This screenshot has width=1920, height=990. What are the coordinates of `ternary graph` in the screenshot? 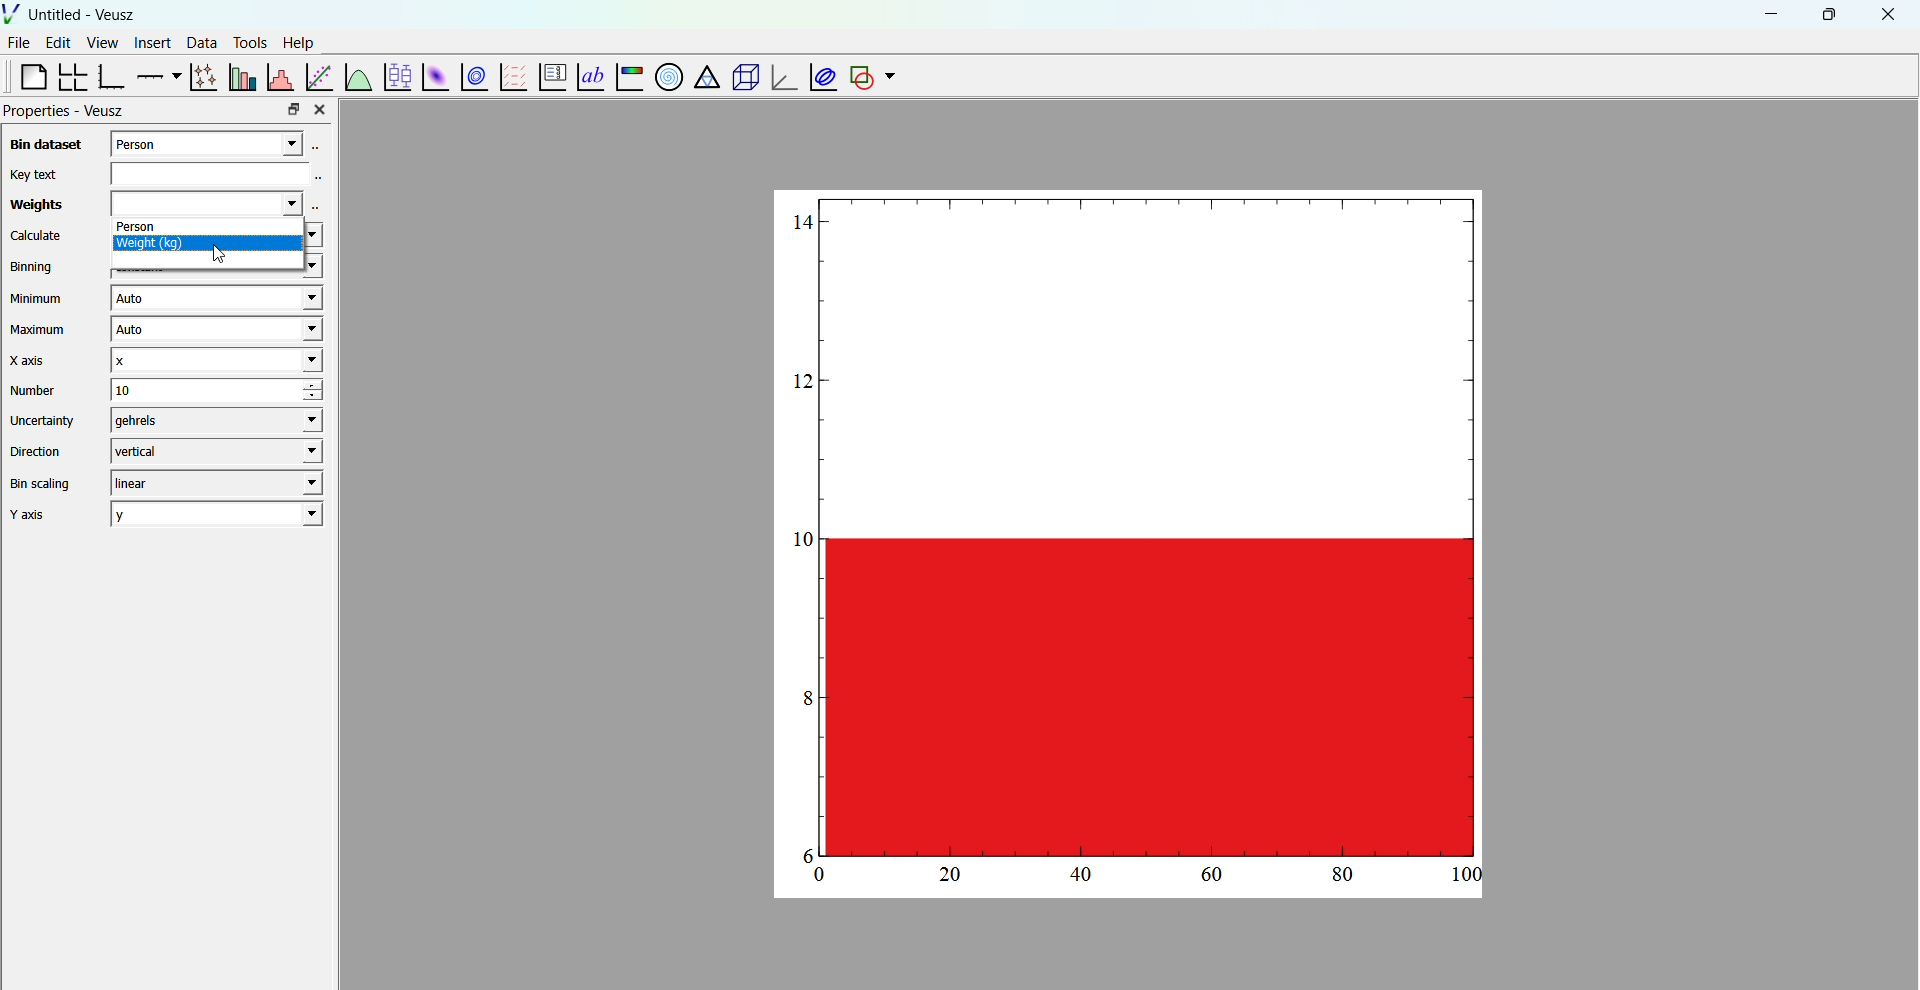 It's located at (705, 79).